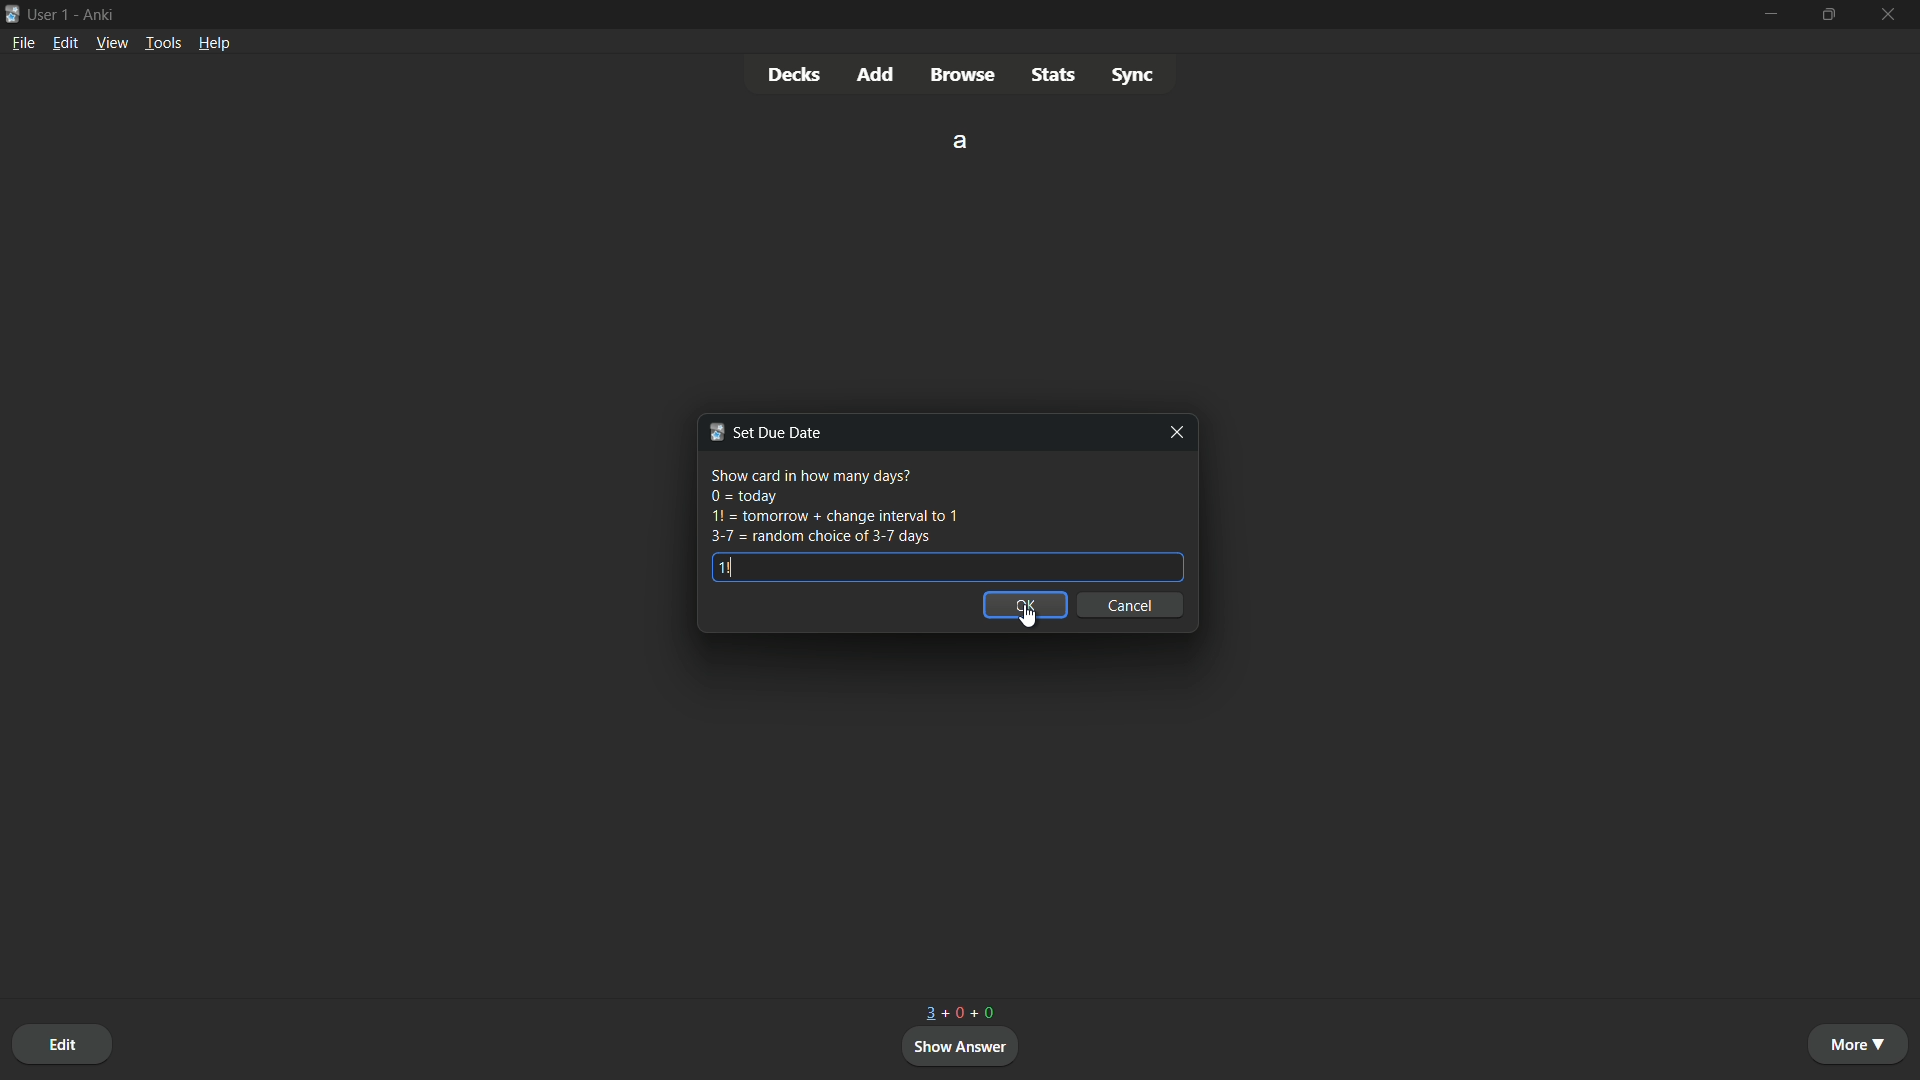 Image resolution: width=1920 pixels, height=1080 pixels. Describe the element at coordinates (1861, 1044) in the screenshot. I see `more` at that location.